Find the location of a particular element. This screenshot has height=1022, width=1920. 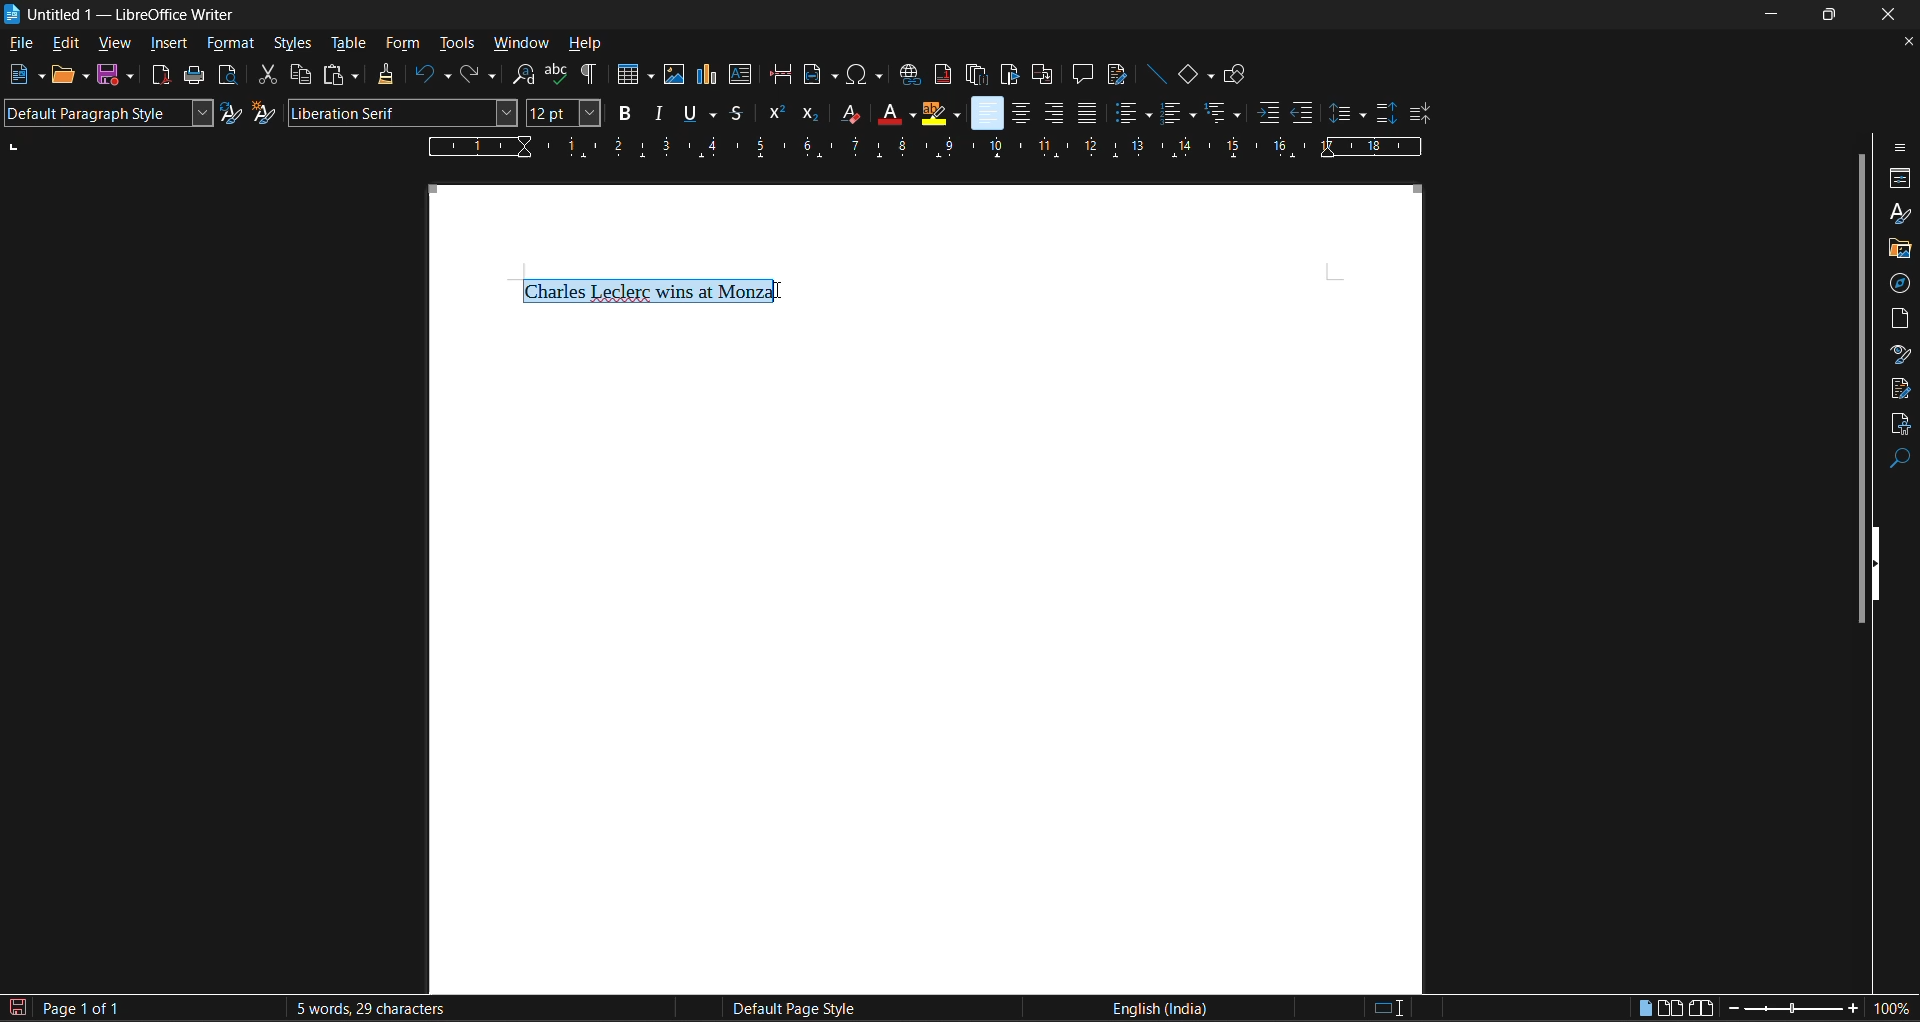

help is located at coordinates (584, 43).